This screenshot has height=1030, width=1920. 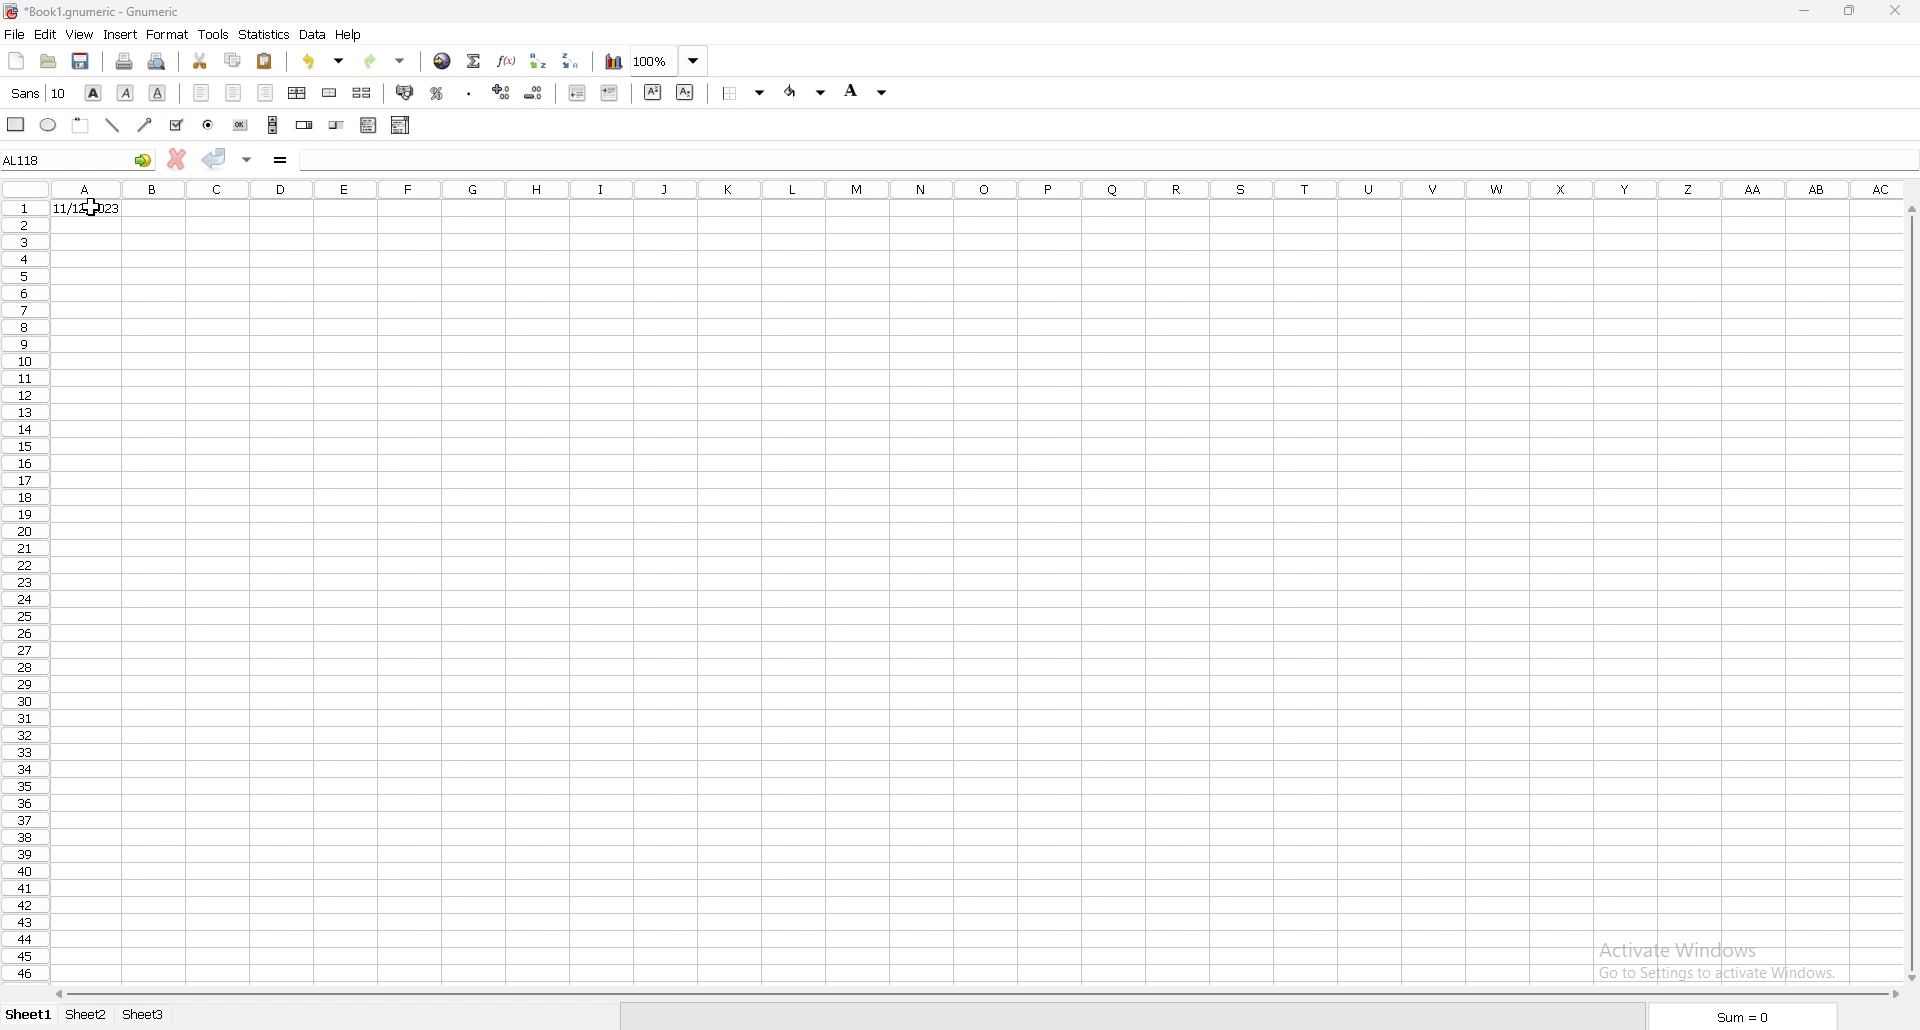 What do you see at coordinates (85, 208) in the screenshot?
I see `date` at bounding box center [85, 208].